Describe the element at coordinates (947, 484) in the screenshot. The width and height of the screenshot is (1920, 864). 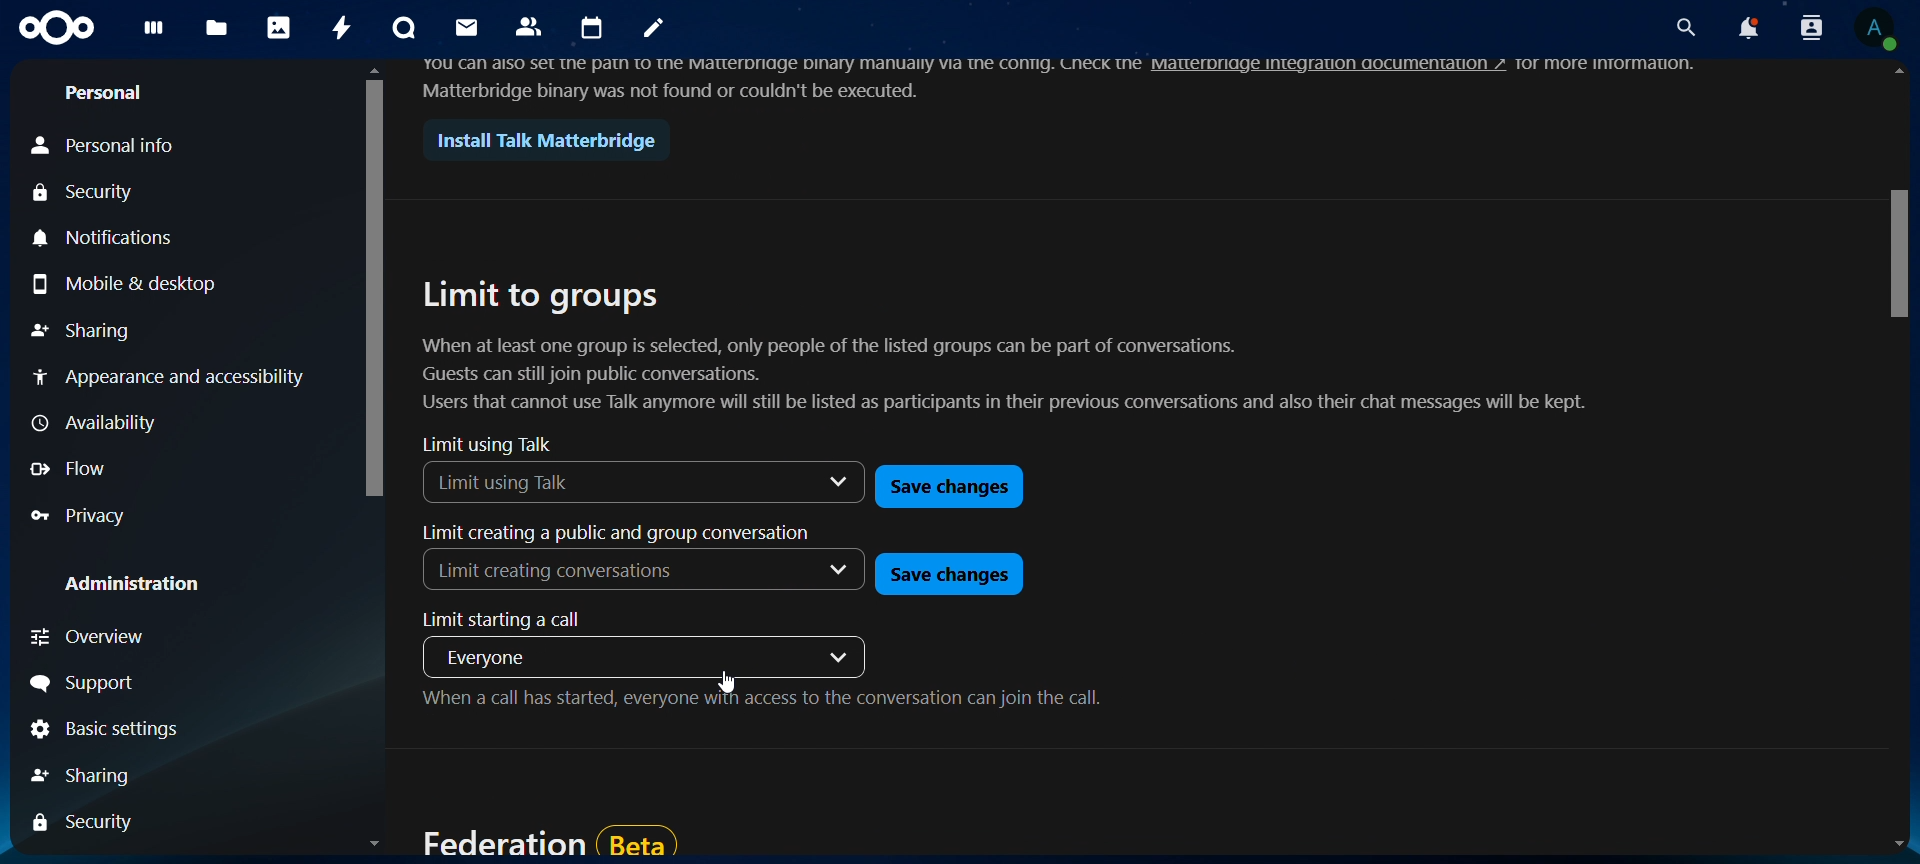
I see `save changes` at that location.